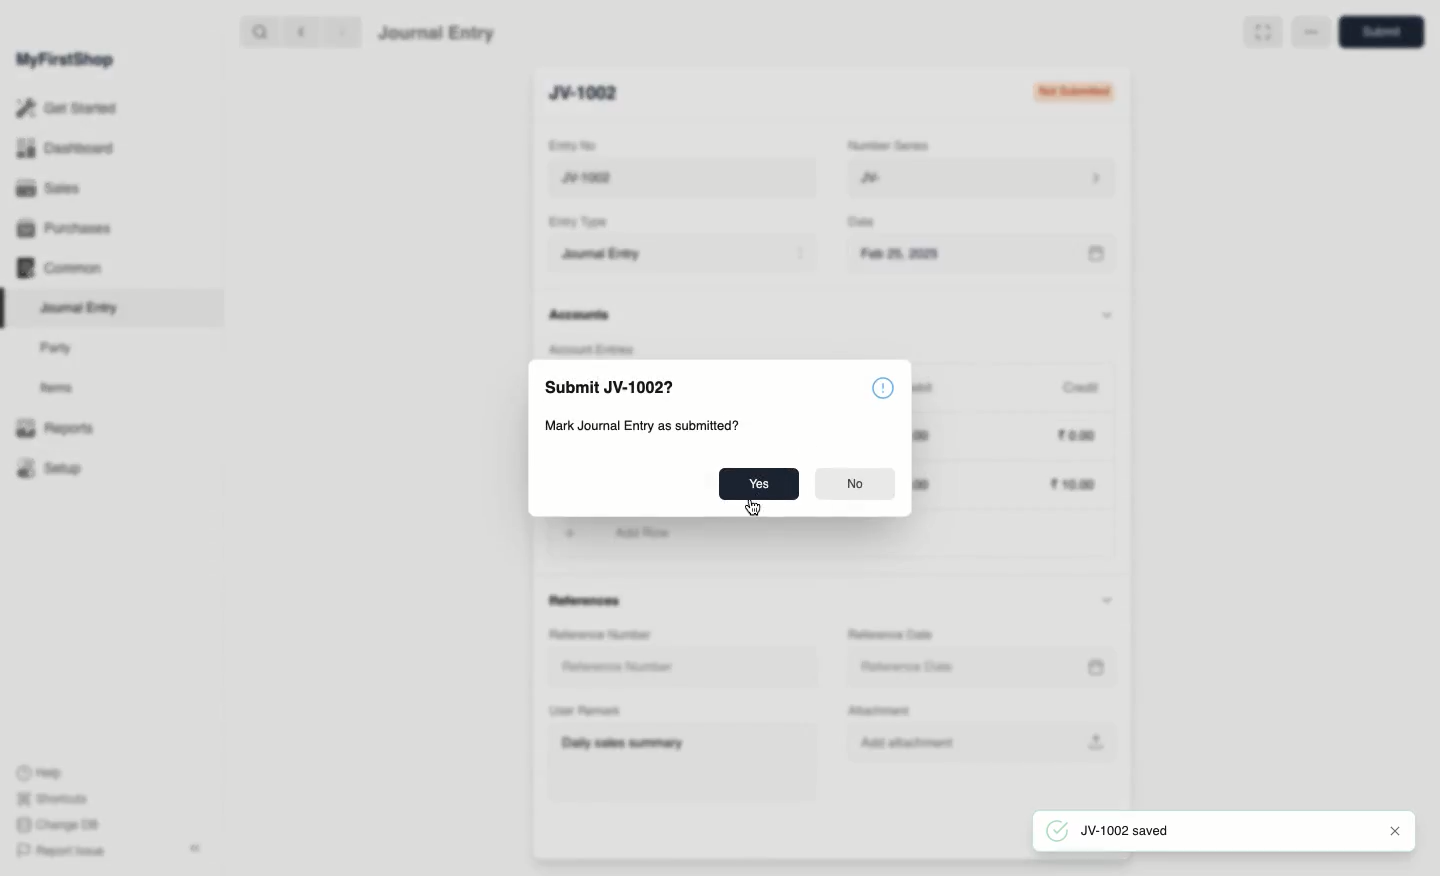 This screenshot has height=876, width=1440. Describe the element at coordinates (884, 386) in the screenshot. I see `information symbol` at that location.